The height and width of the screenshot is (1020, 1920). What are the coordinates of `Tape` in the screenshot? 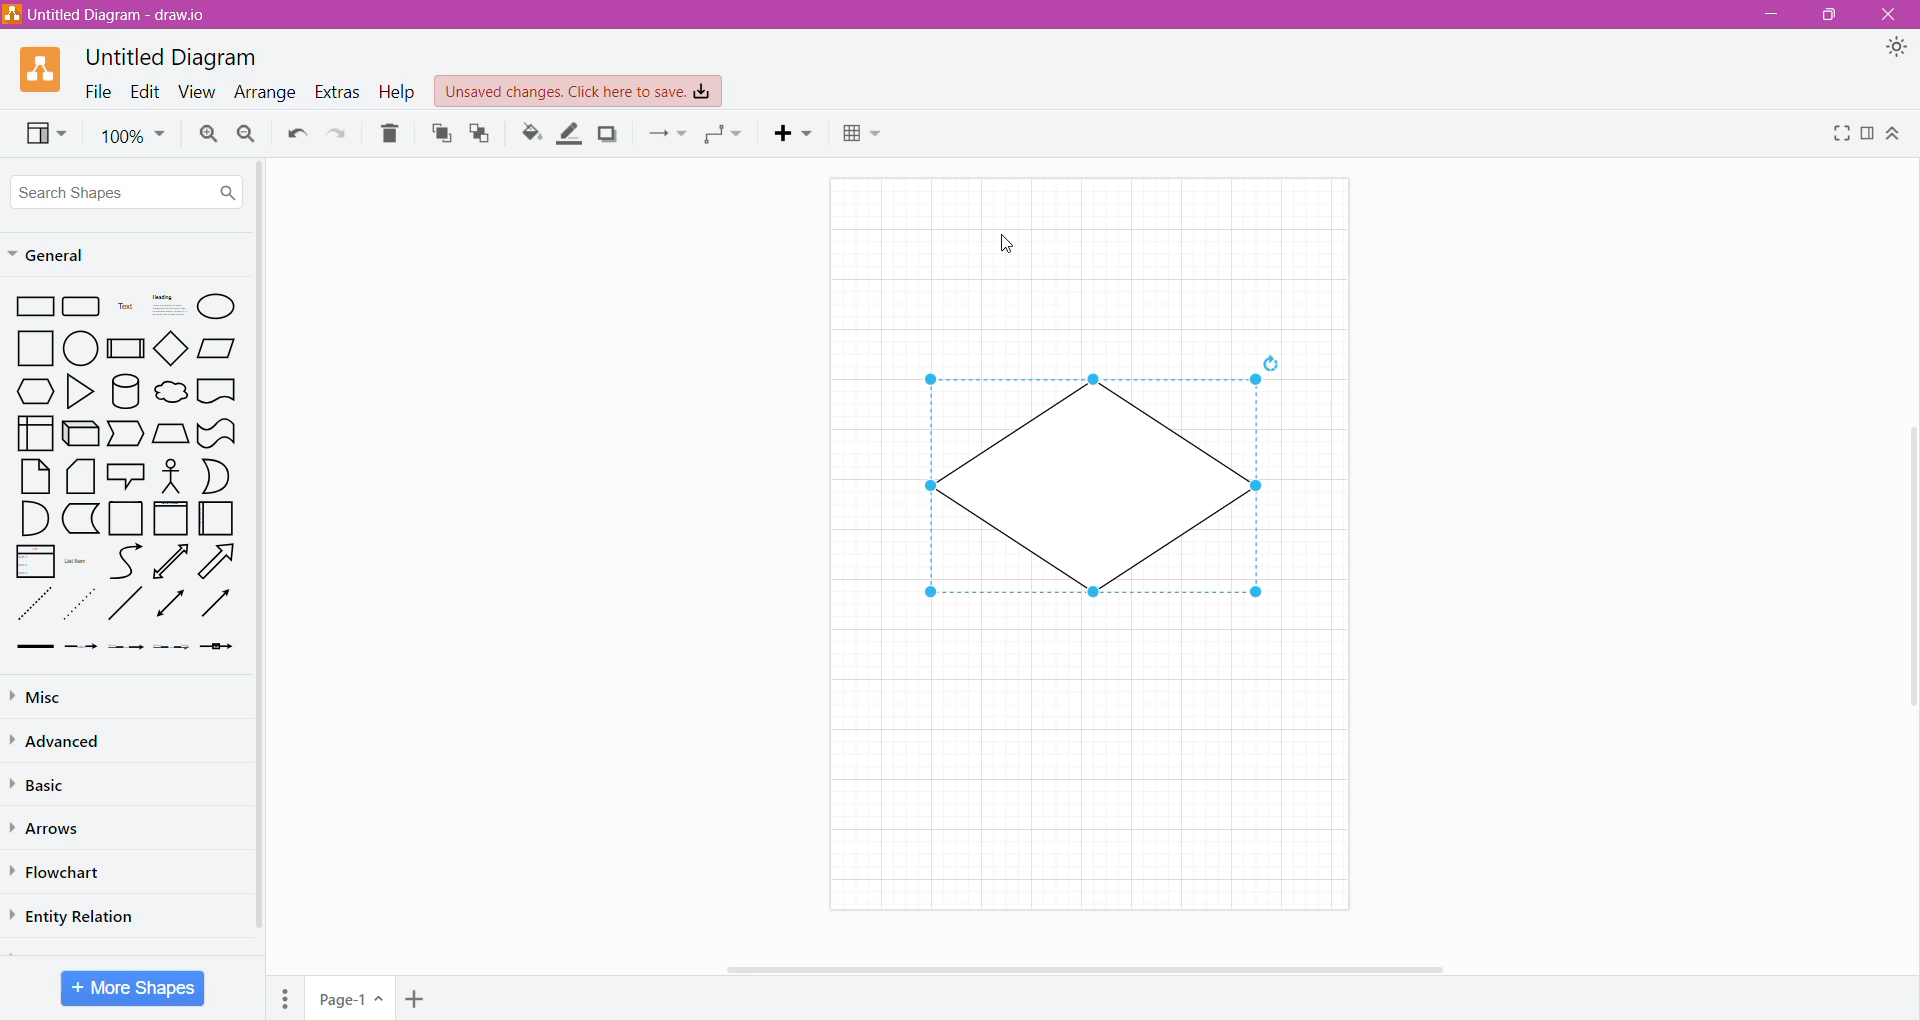 It's located at (217, 434).